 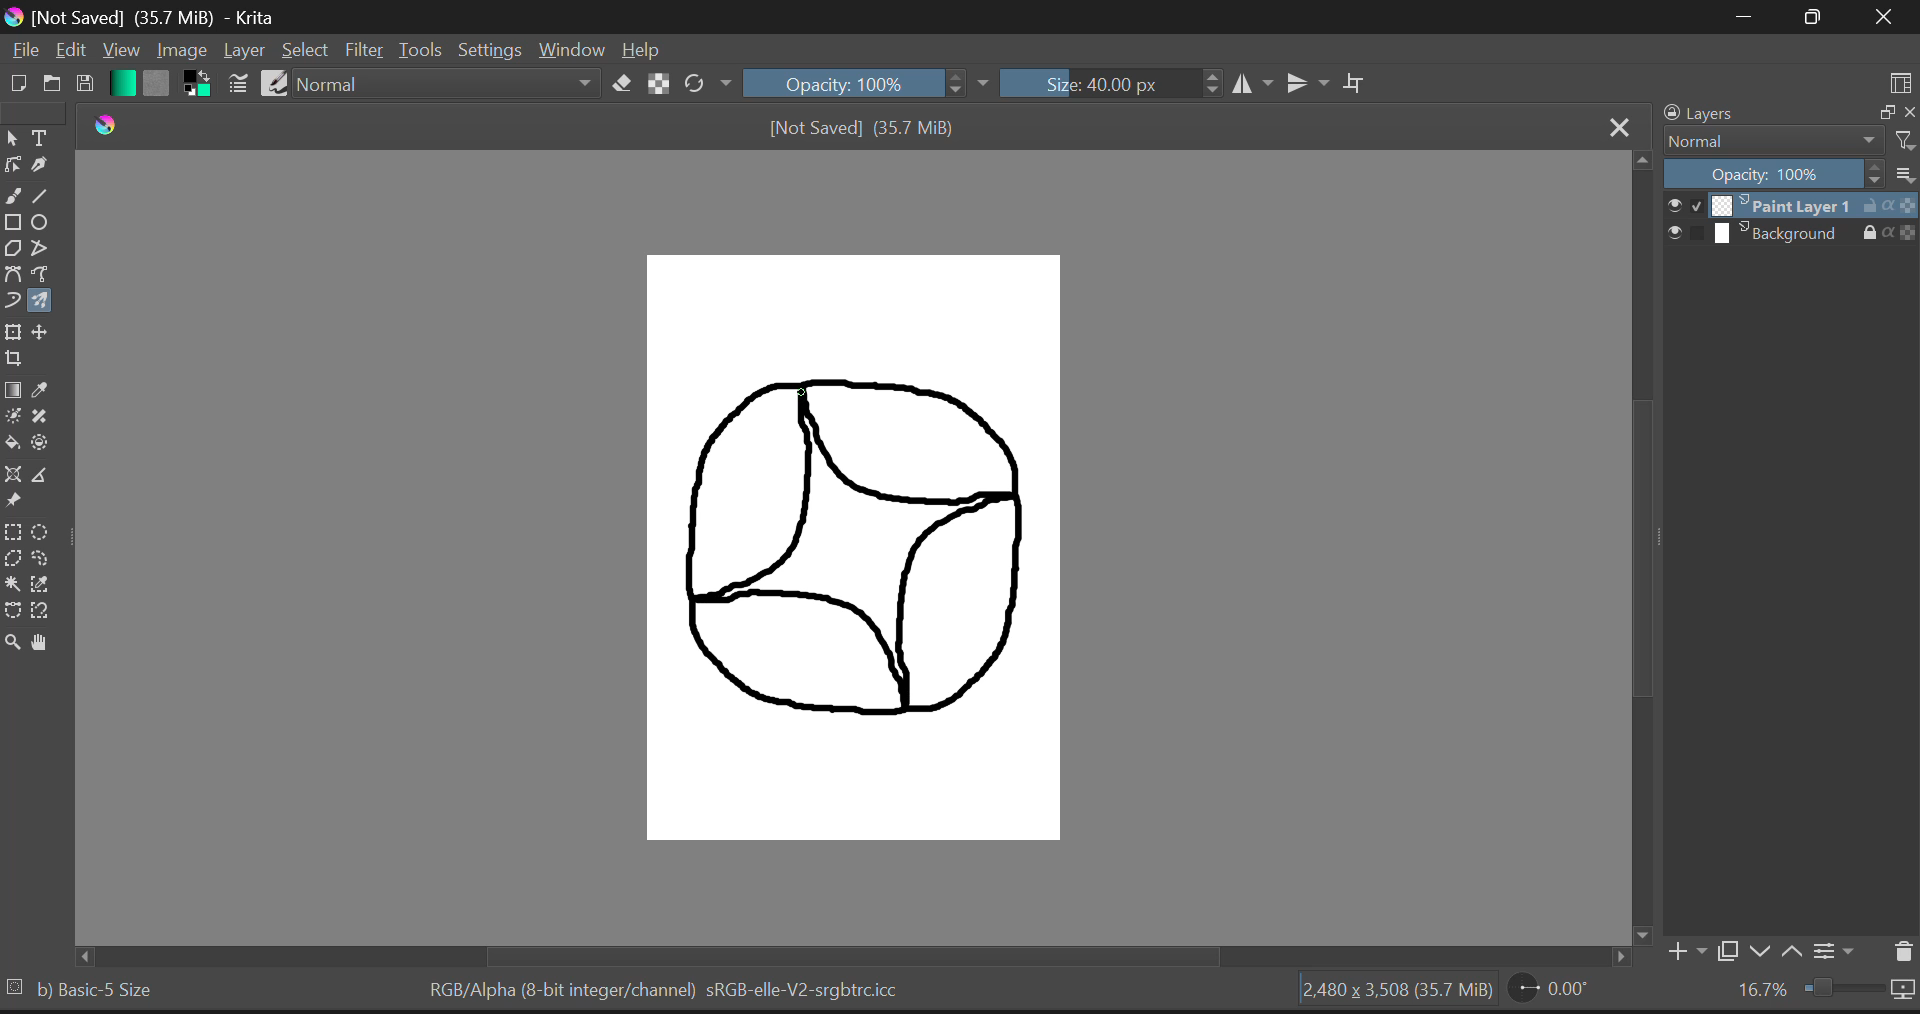 I want to click on Move Layer, so click(x=44, y=334).